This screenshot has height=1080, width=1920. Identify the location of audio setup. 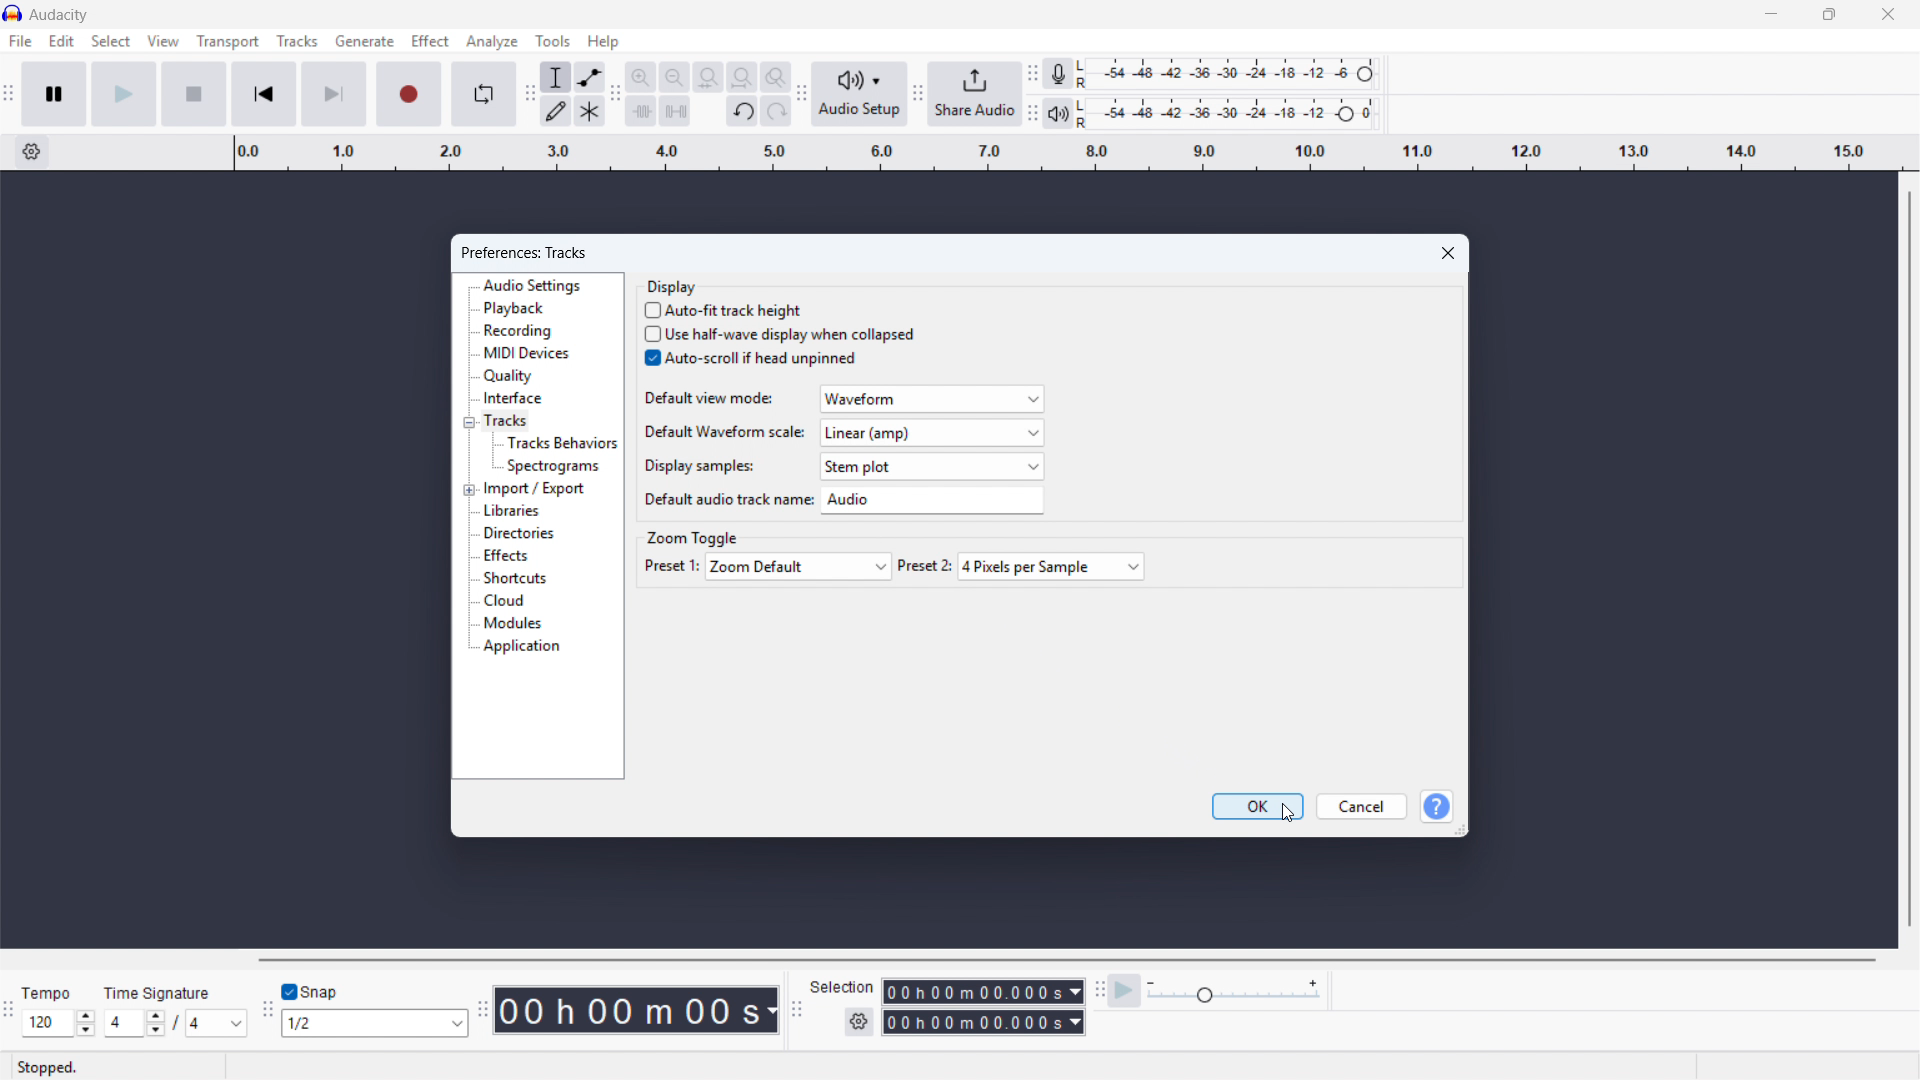
(860, 94).